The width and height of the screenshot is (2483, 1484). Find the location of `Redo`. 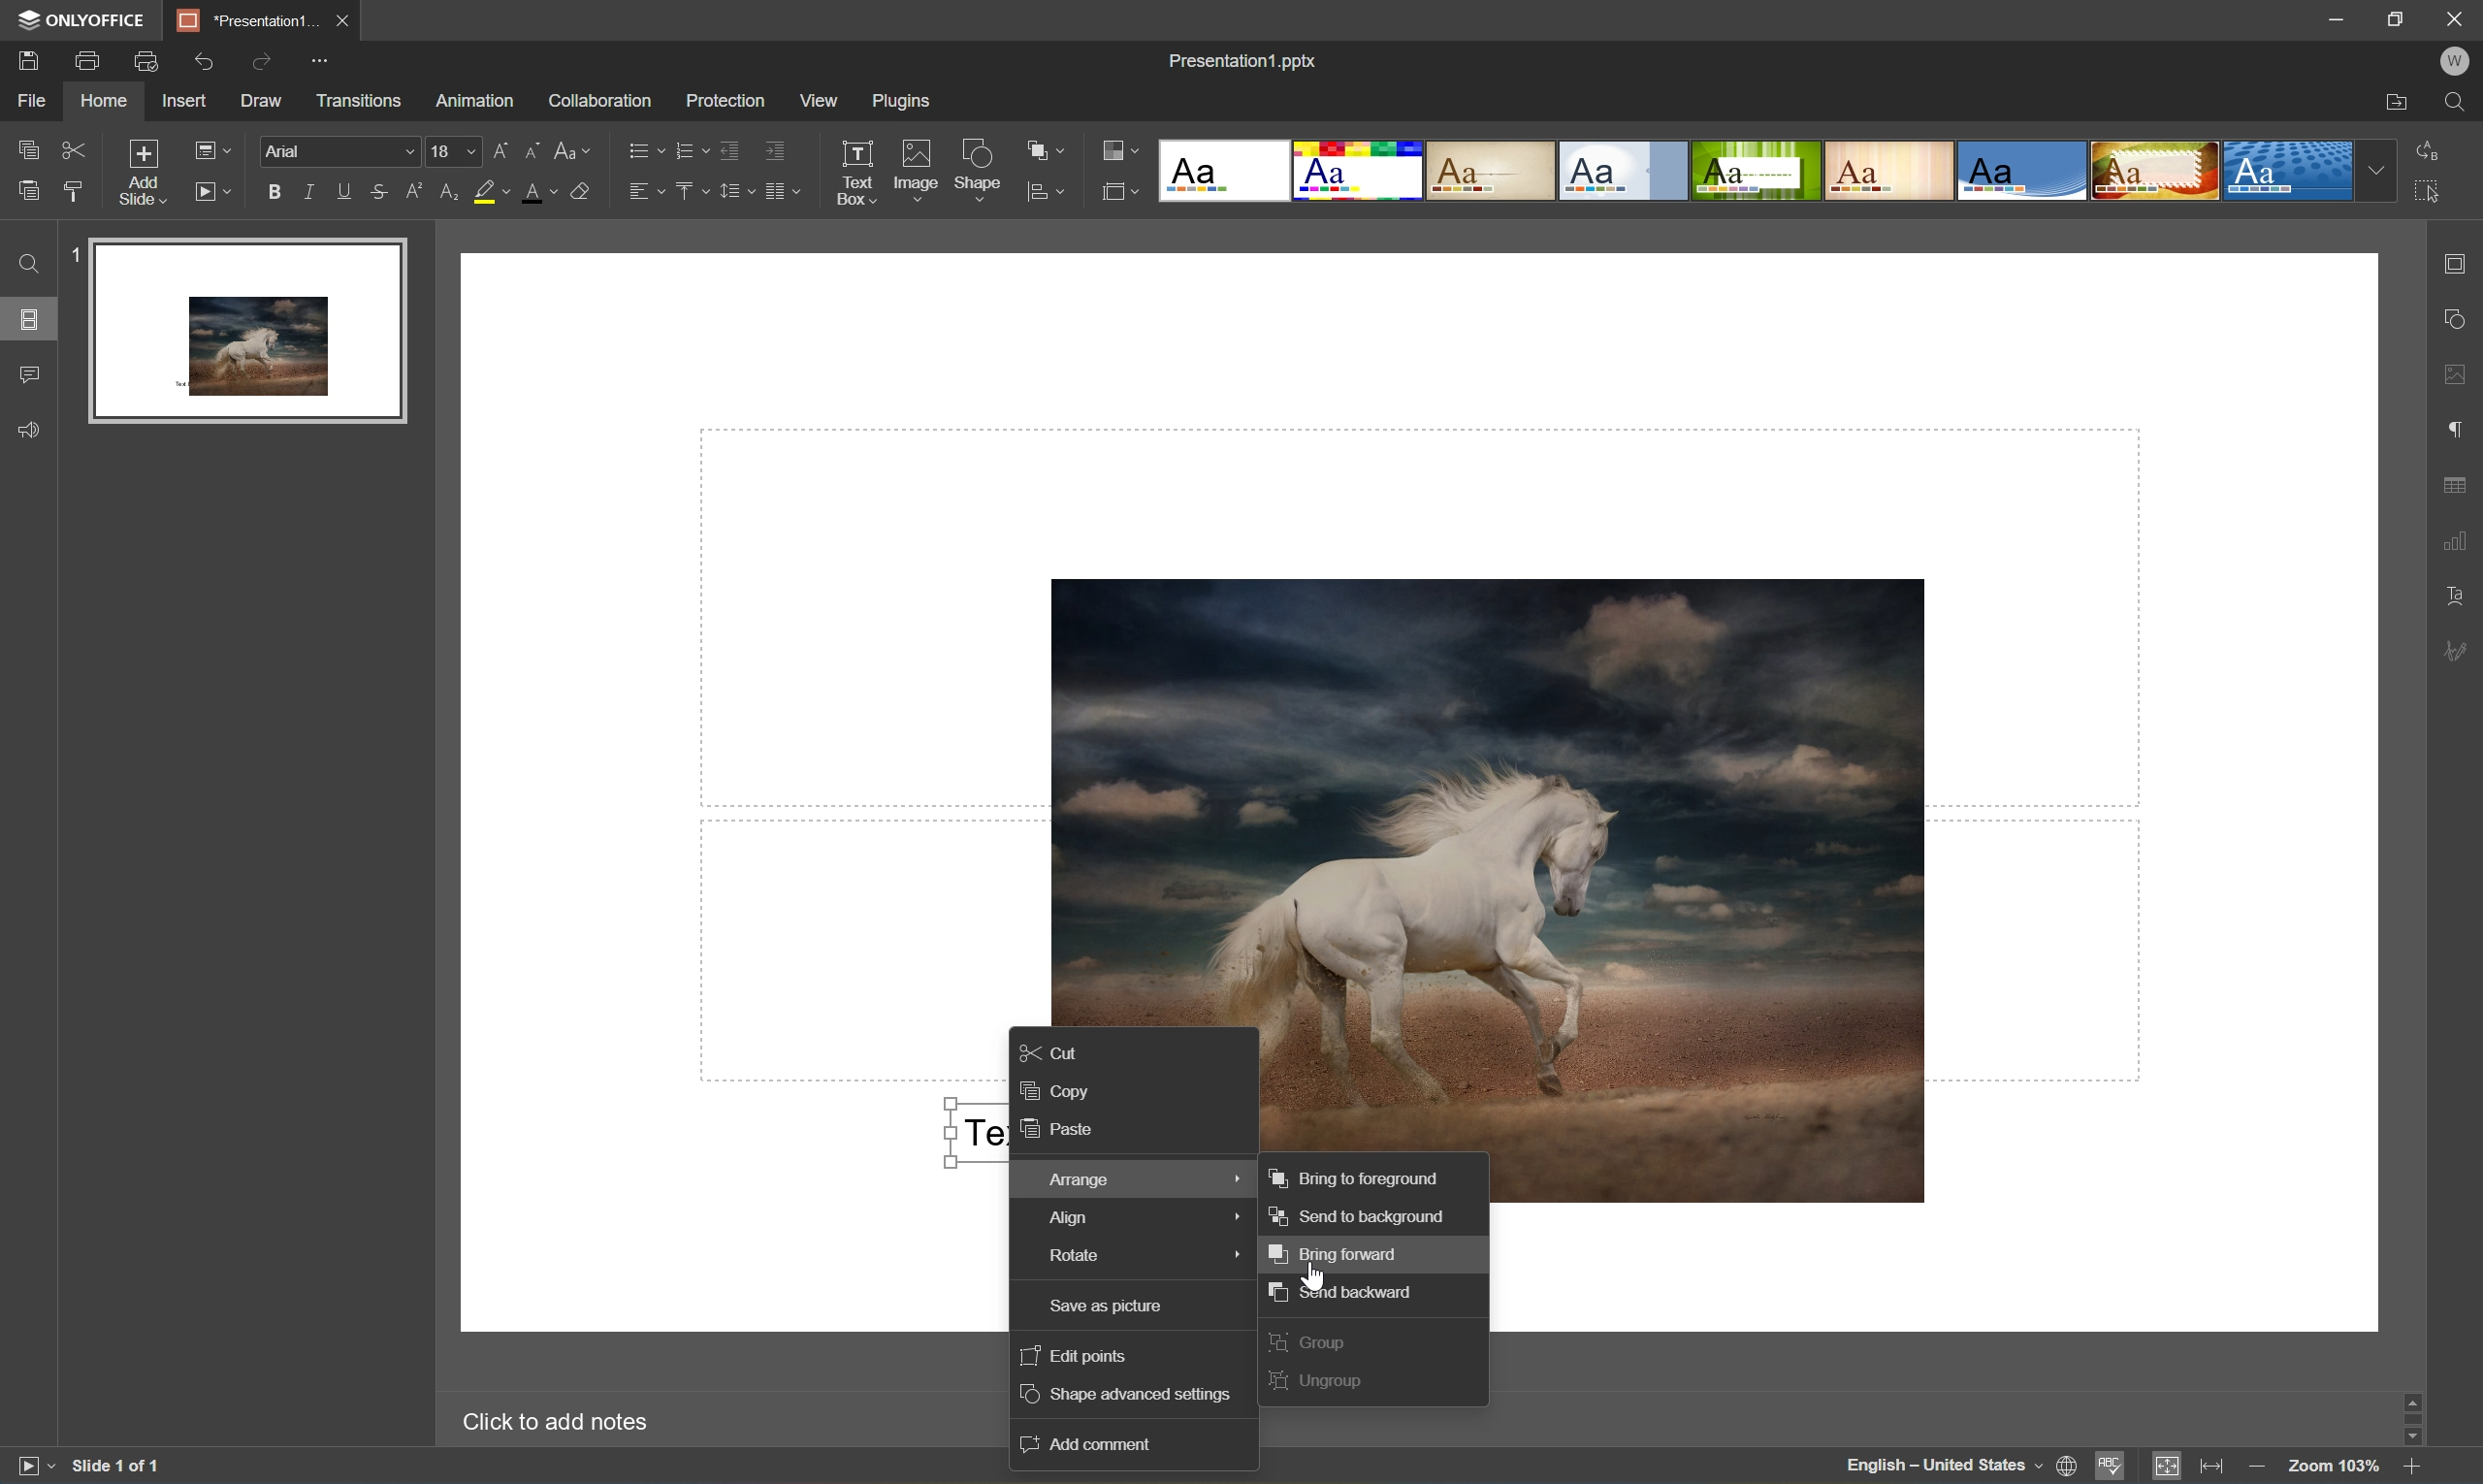

Redo is located at coordinates (266, 60).